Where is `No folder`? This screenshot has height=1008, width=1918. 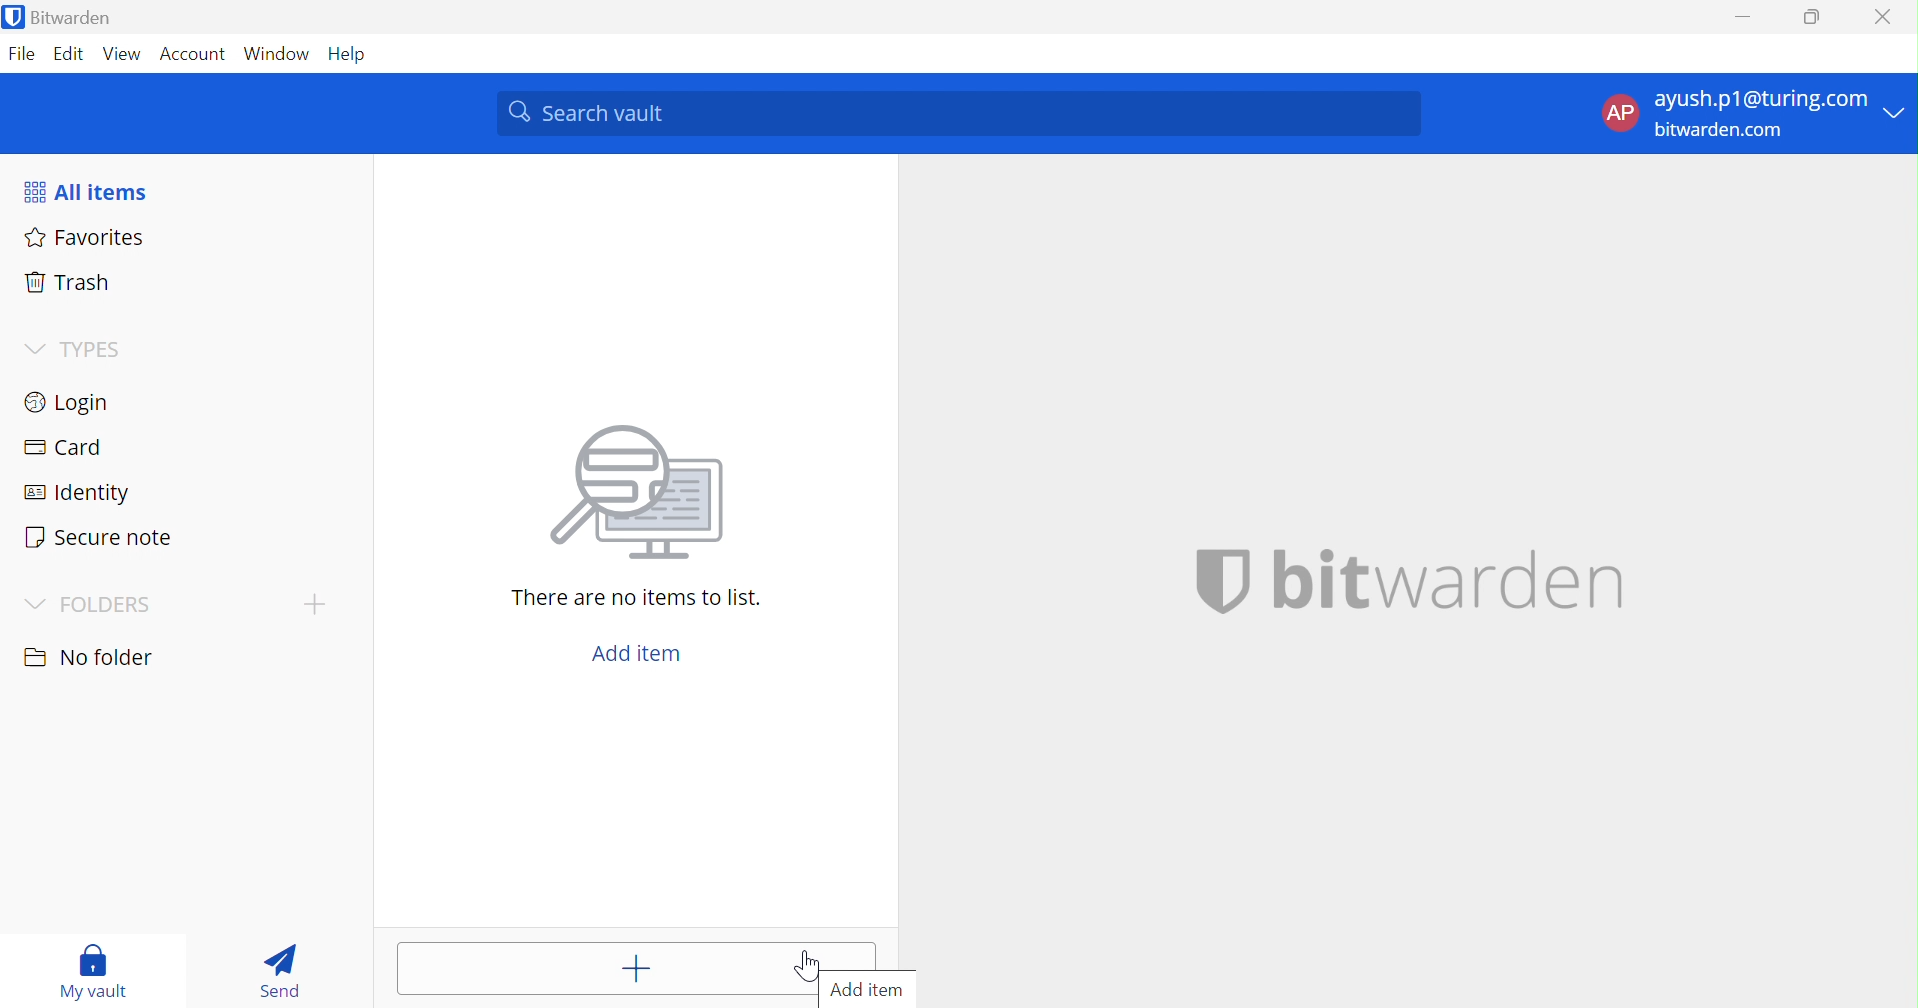 No folder is located at coordinates (92, 658).